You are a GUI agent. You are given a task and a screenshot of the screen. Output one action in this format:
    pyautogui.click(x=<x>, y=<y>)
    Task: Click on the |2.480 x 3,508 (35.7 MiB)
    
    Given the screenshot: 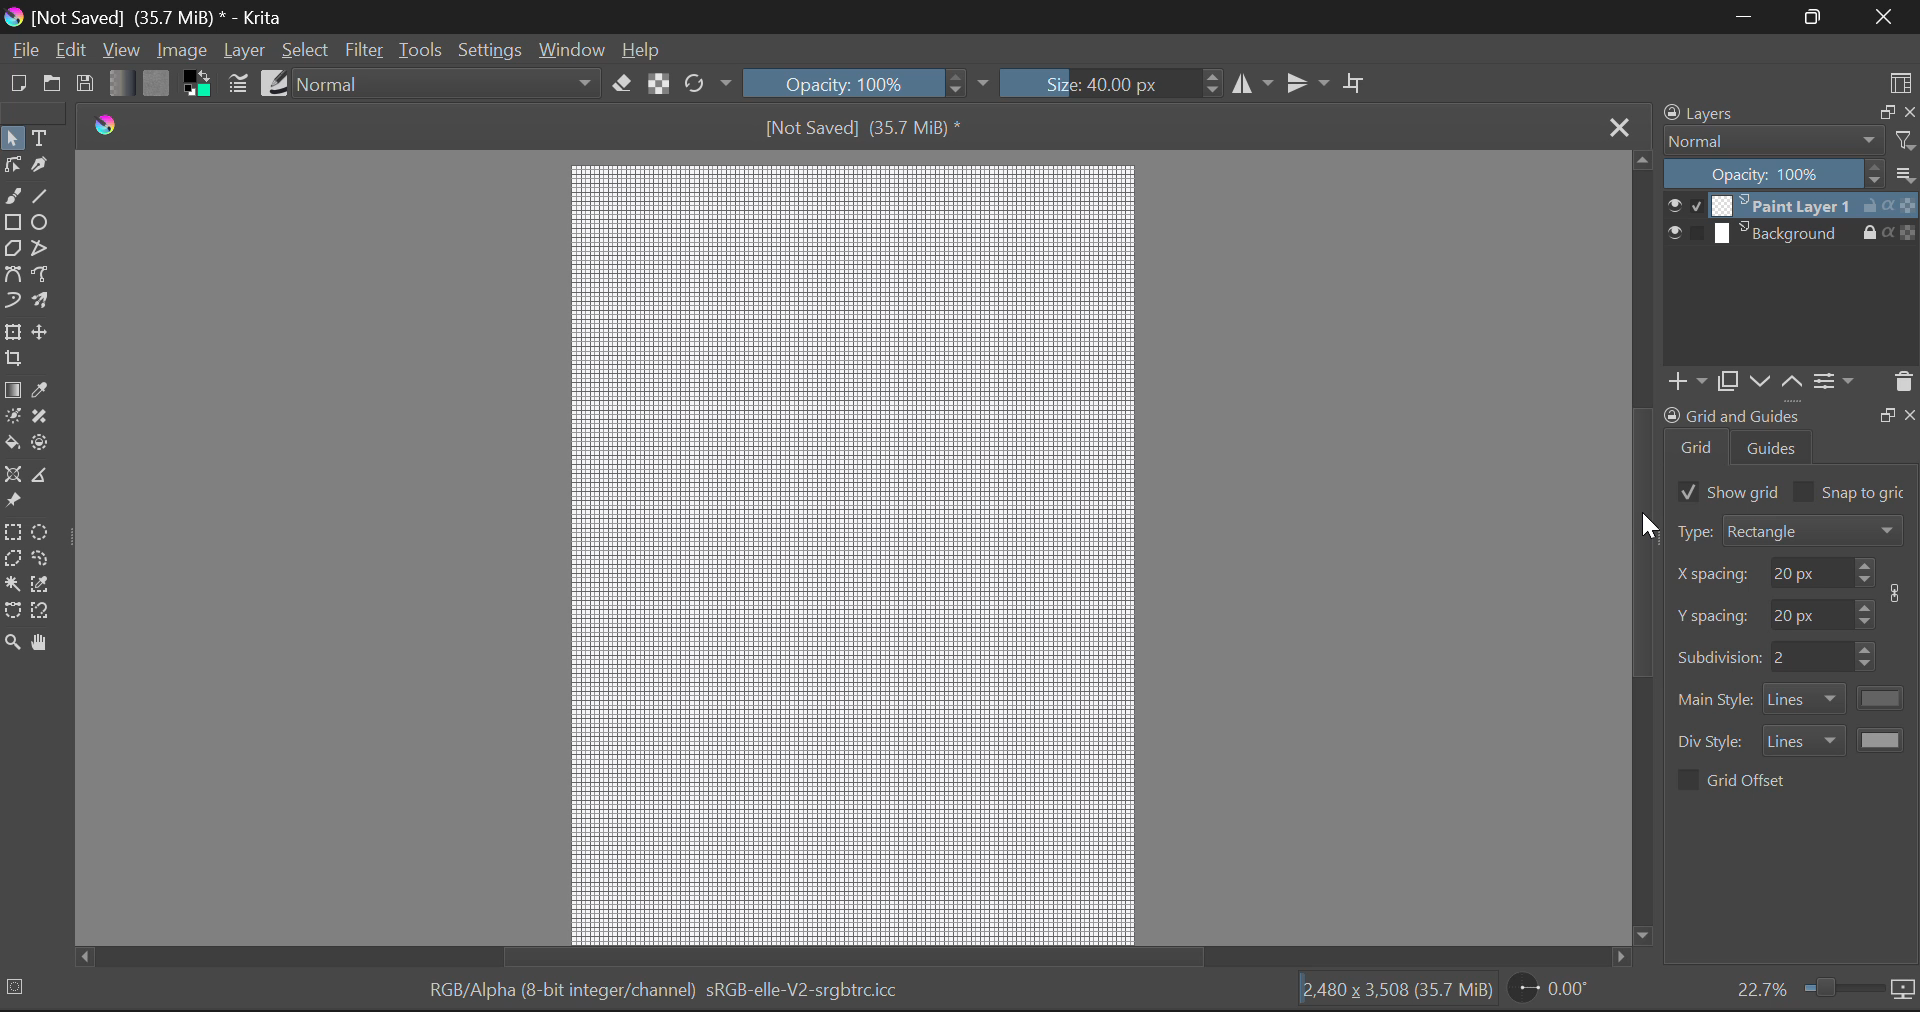 What is the action you would take?
    pyautogui.click(x=1396, y=992)
    